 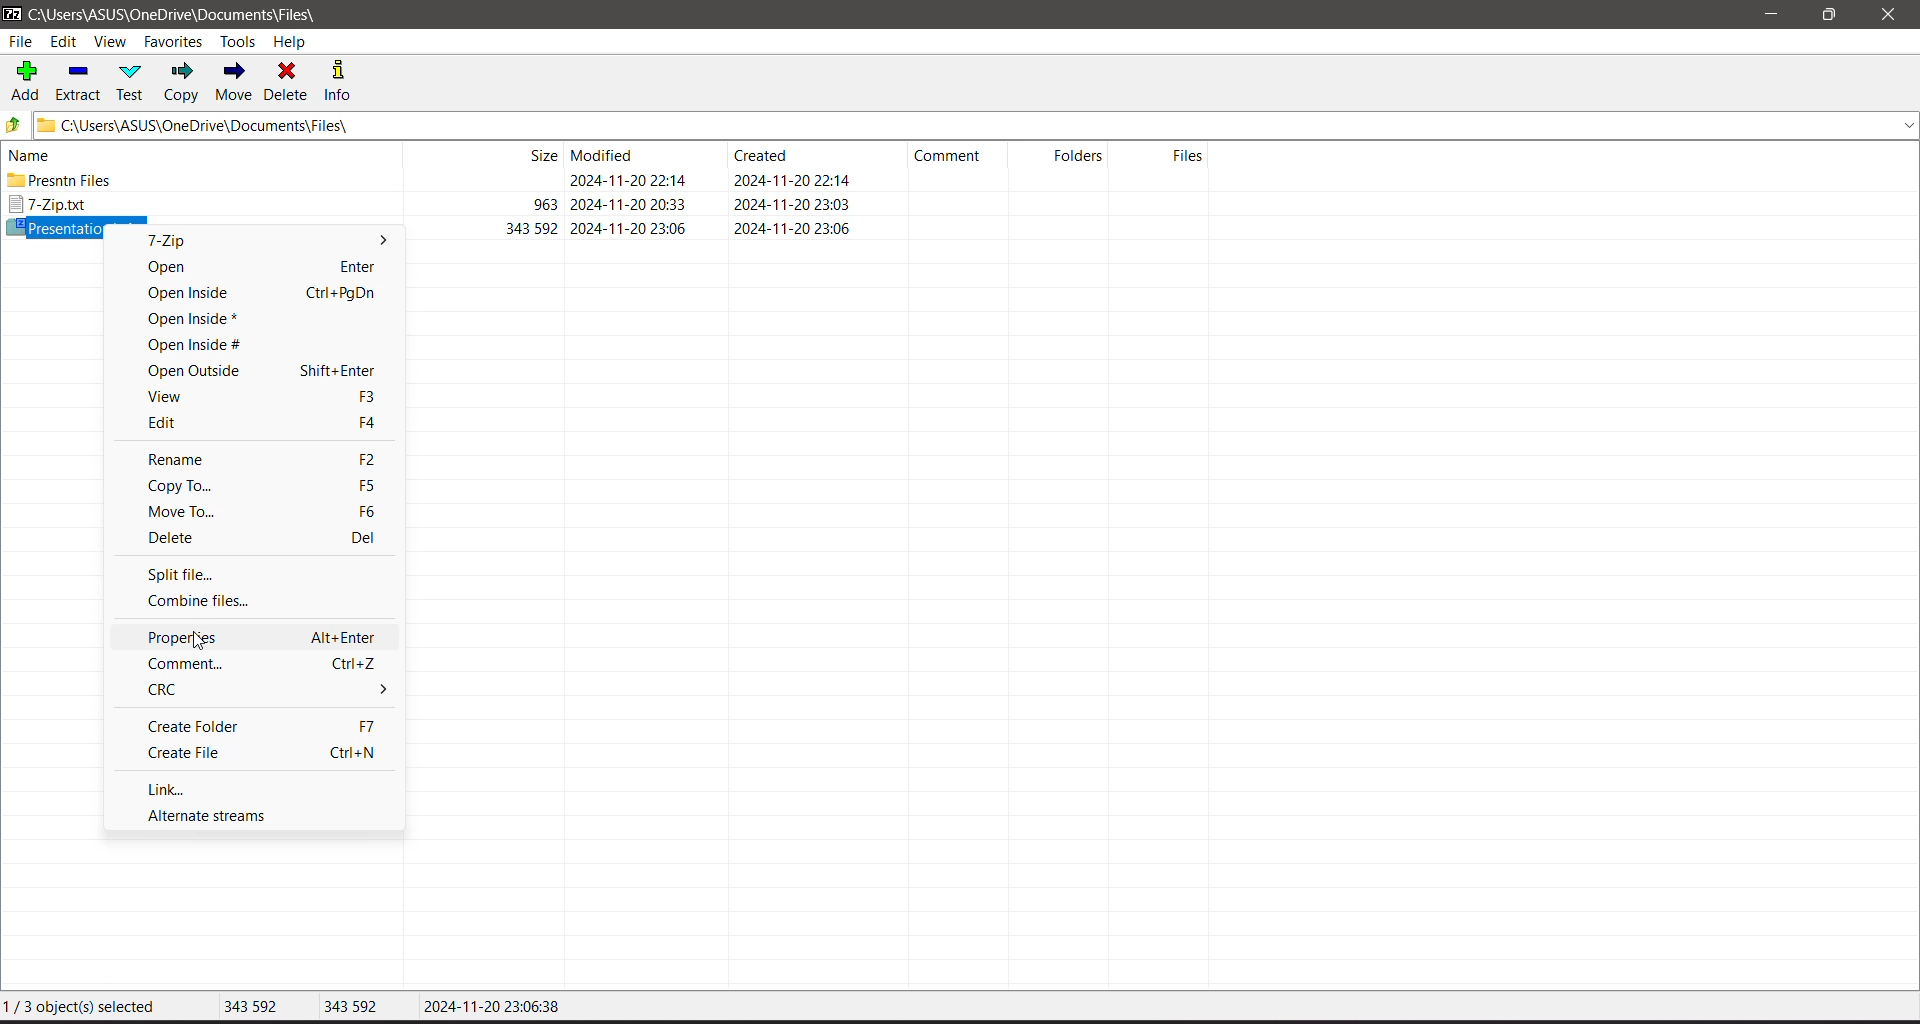 I want to click on Test, so click(x=133, y=81).